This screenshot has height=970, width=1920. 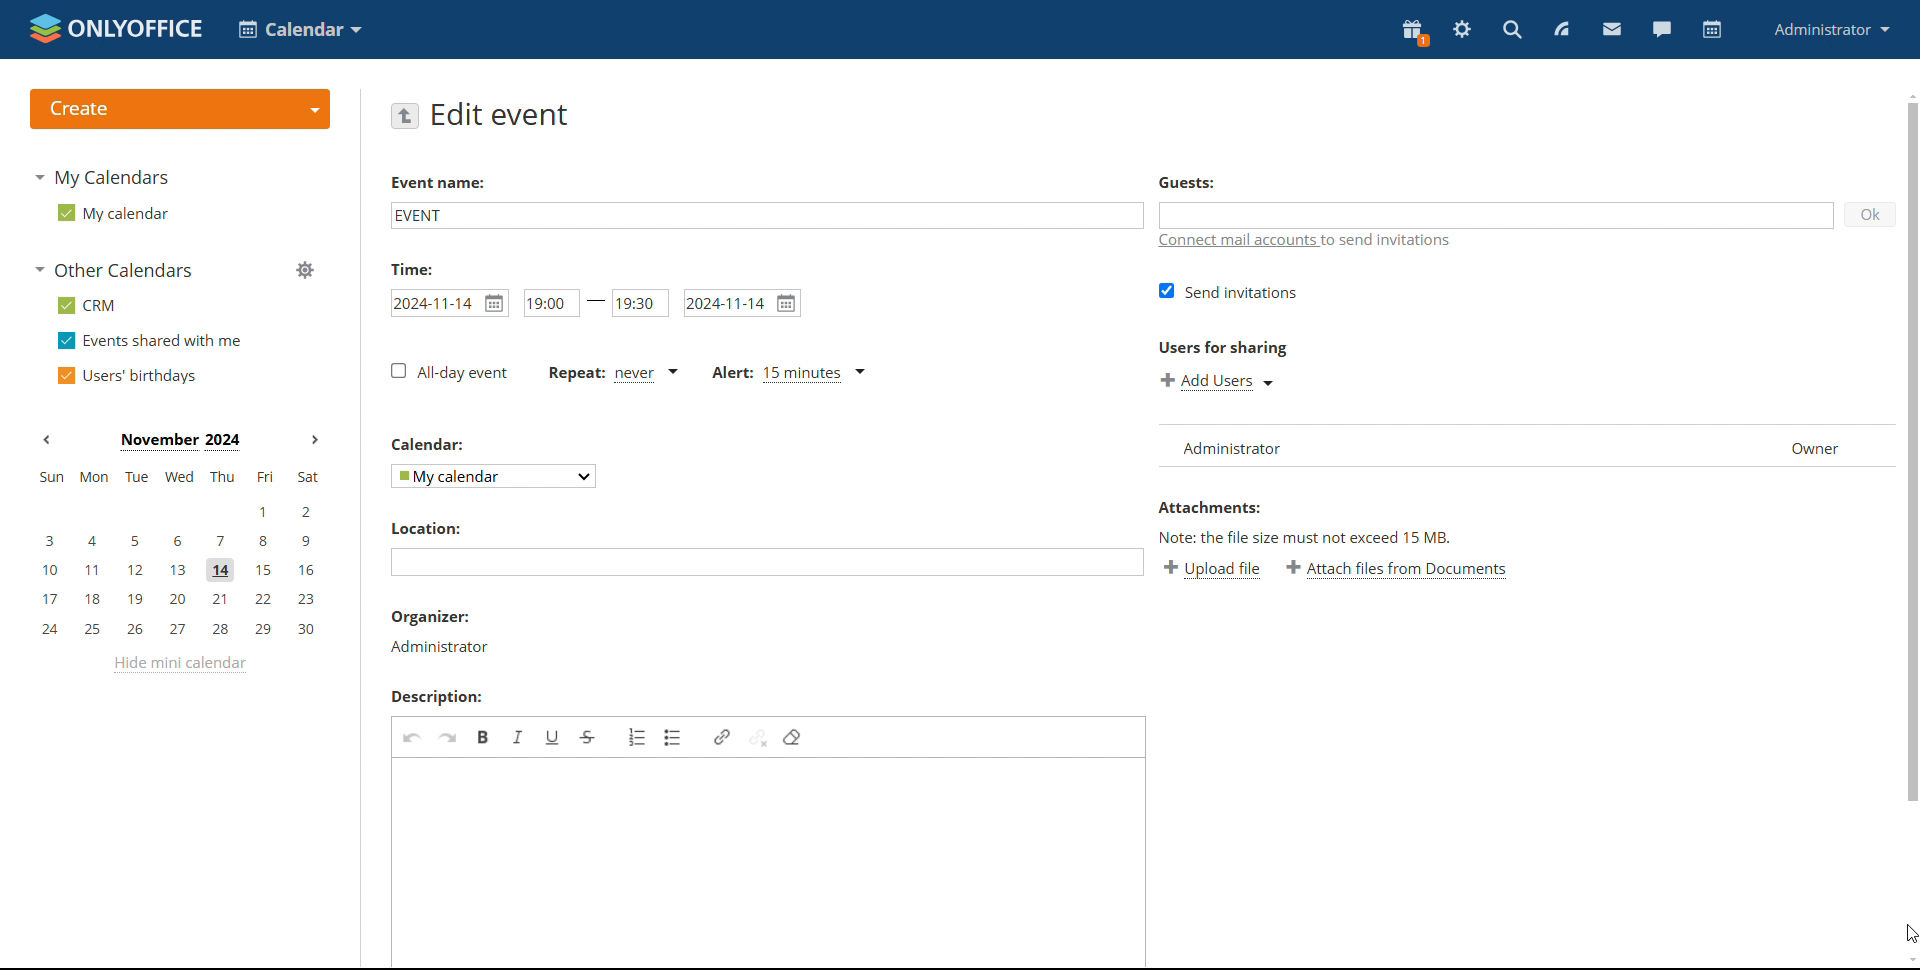 What do you see at coordinates (612, 373) in the screenshot?
I see `event repetition` at bounding box center [612, 373].